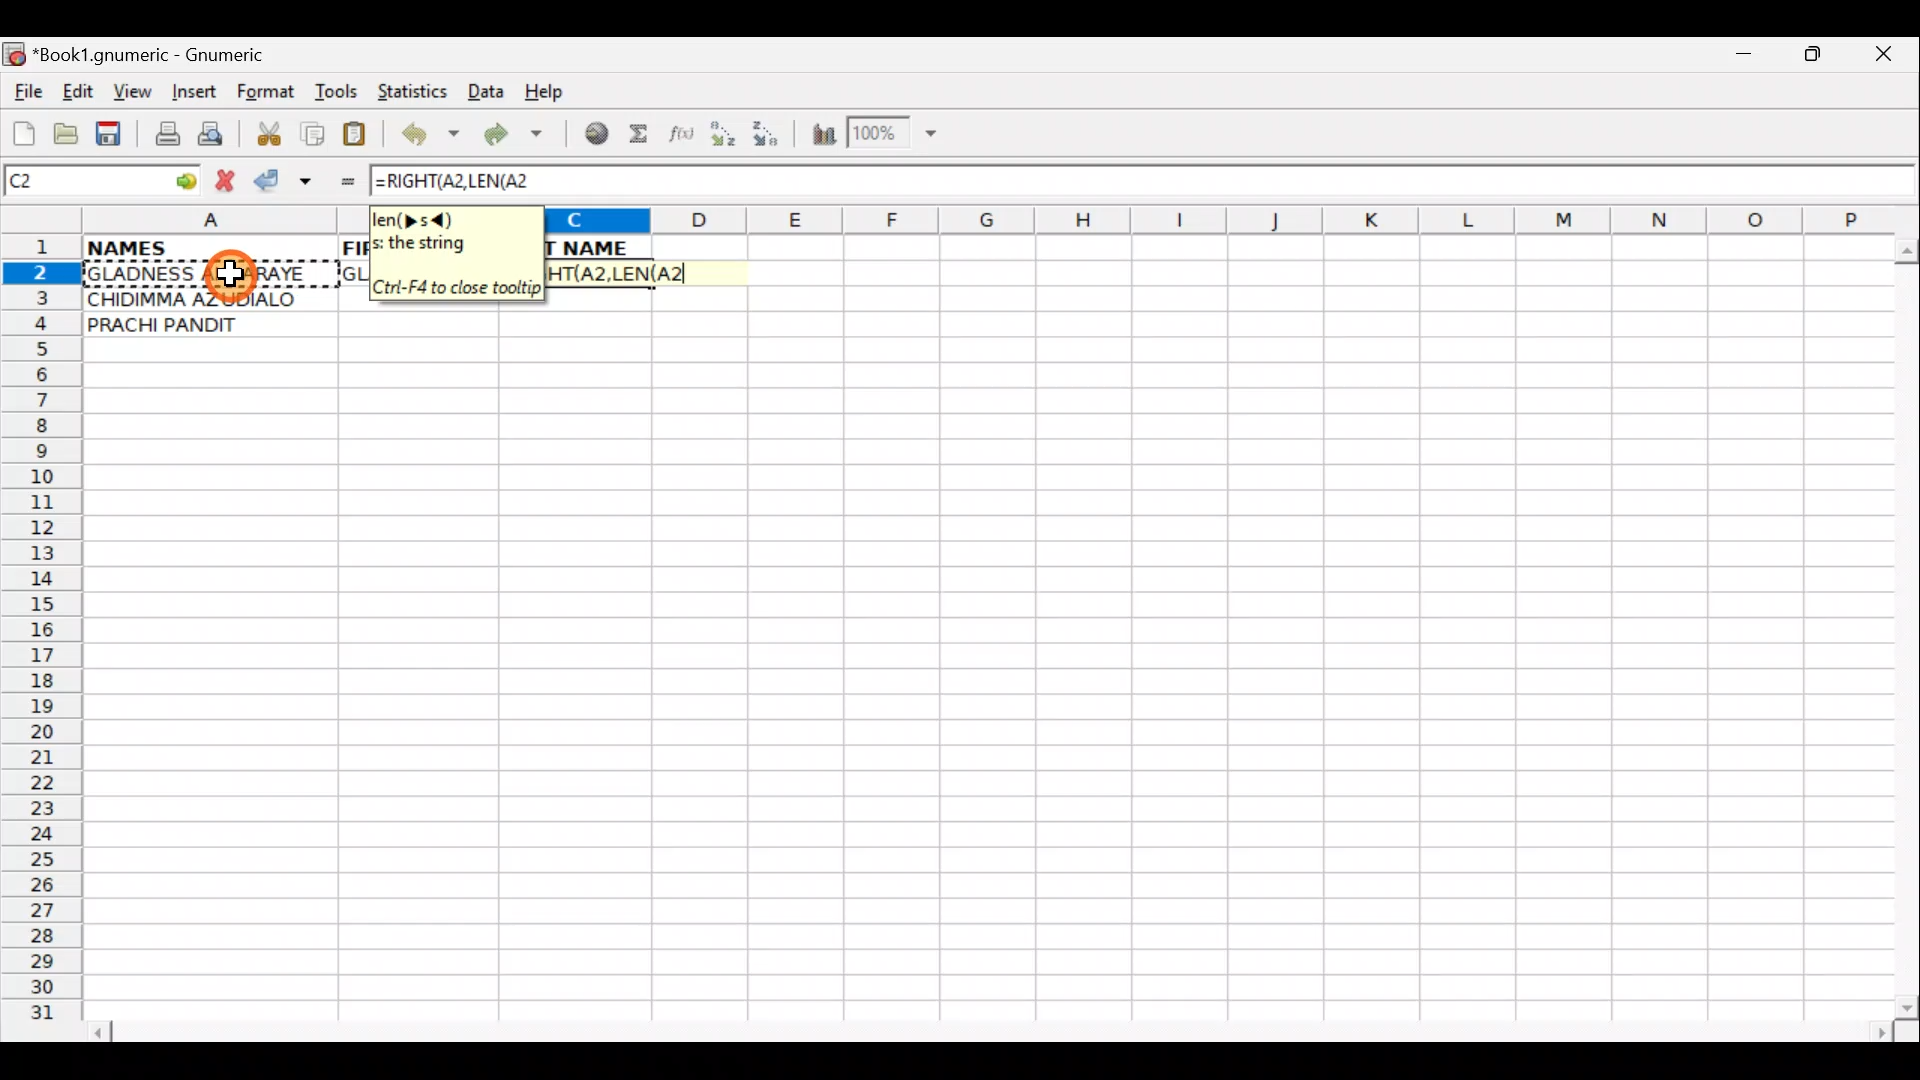 The image size is (1920, 1080). I want to click on Sort Ascending order, so click(729, 138).